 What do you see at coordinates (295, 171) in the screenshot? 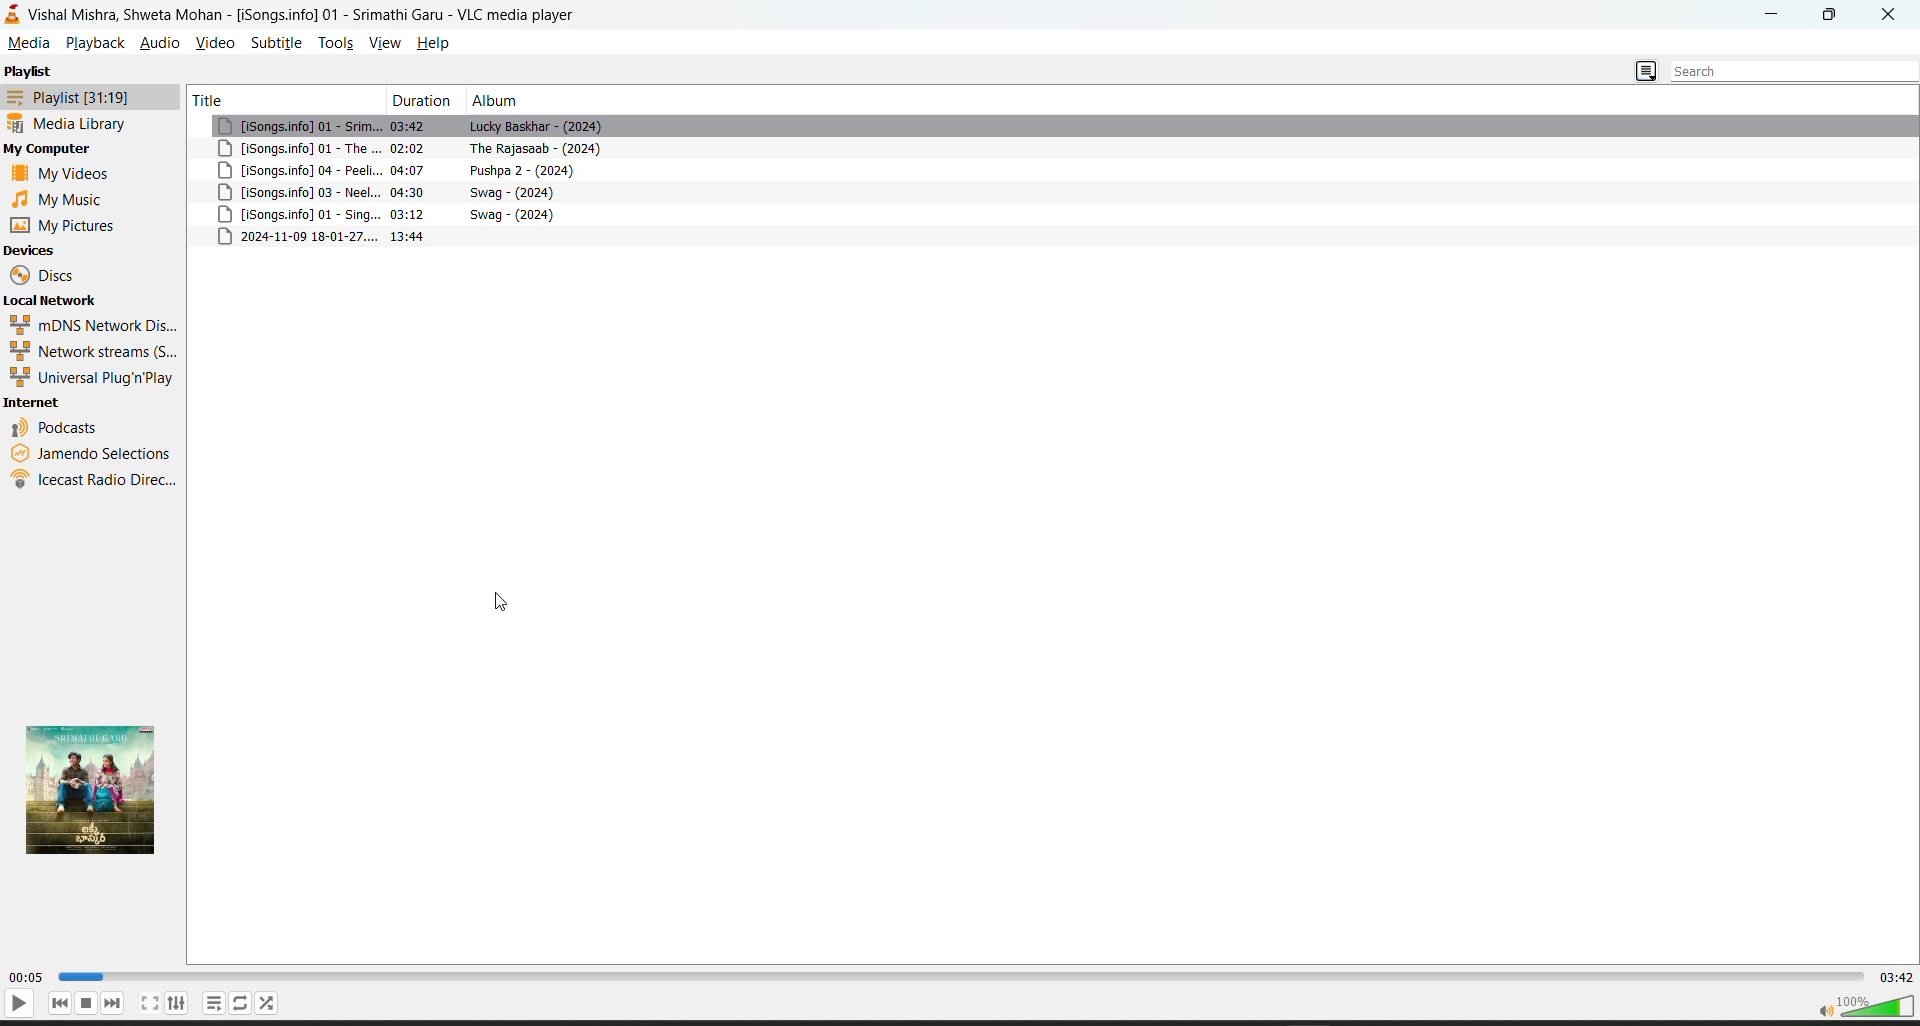
I see `songs info 04-peeli` at bounding box center [295, 171].